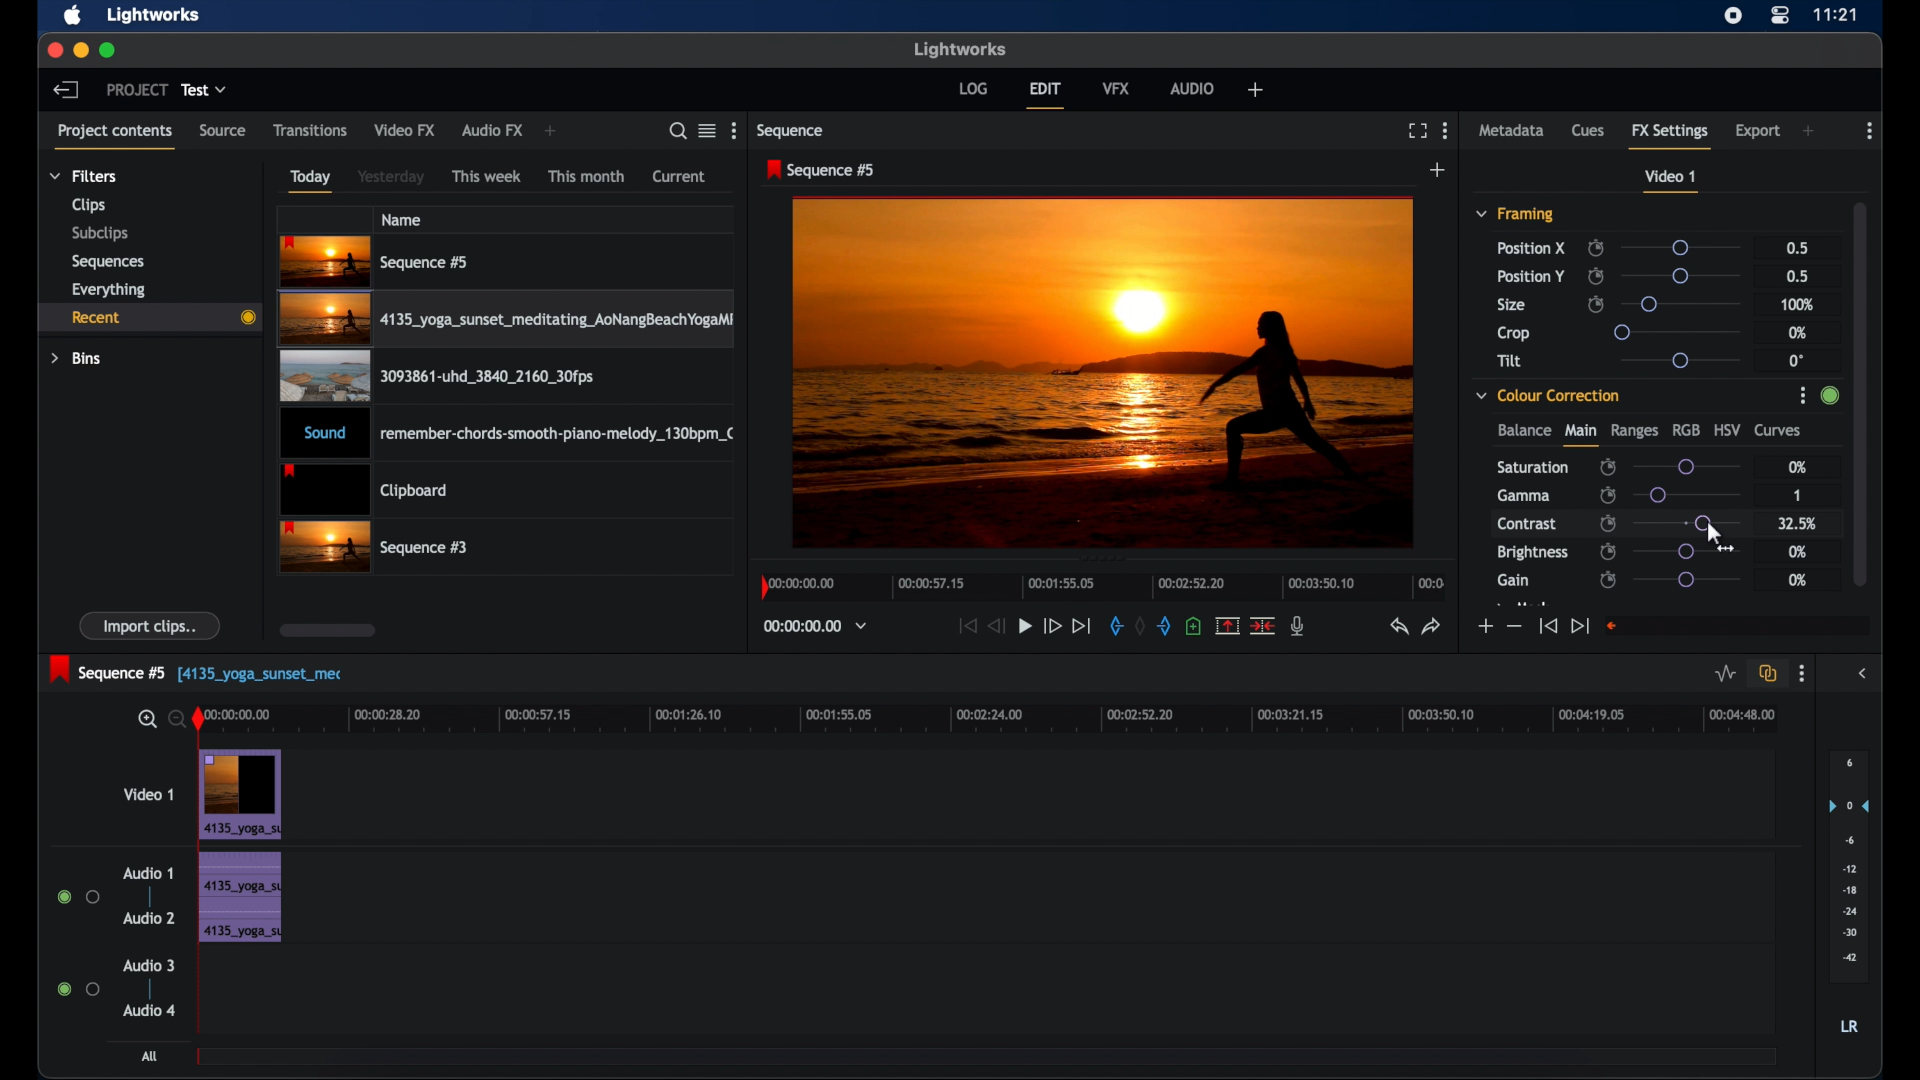 This screenshot has width=1920, height=1080. What do you see at coordinates (154, 14) in the screenshot?
I see `lightworks` at bounding box center [154, 14].